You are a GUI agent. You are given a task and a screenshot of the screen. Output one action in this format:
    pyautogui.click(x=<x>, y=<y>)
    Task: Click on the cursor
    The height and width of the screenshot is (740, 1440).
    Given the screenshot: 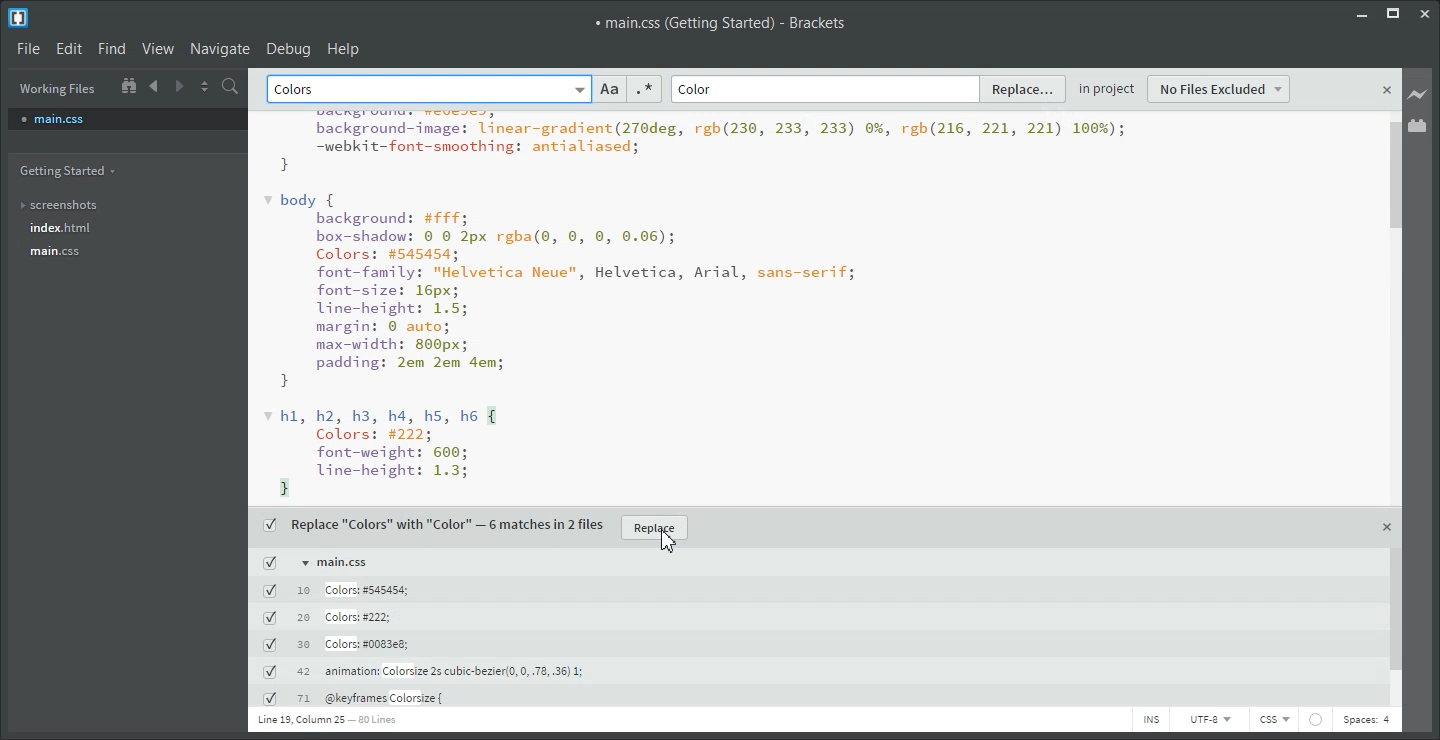 What is the action you would take?
    pyautogui.click(x=673, y=545)
    